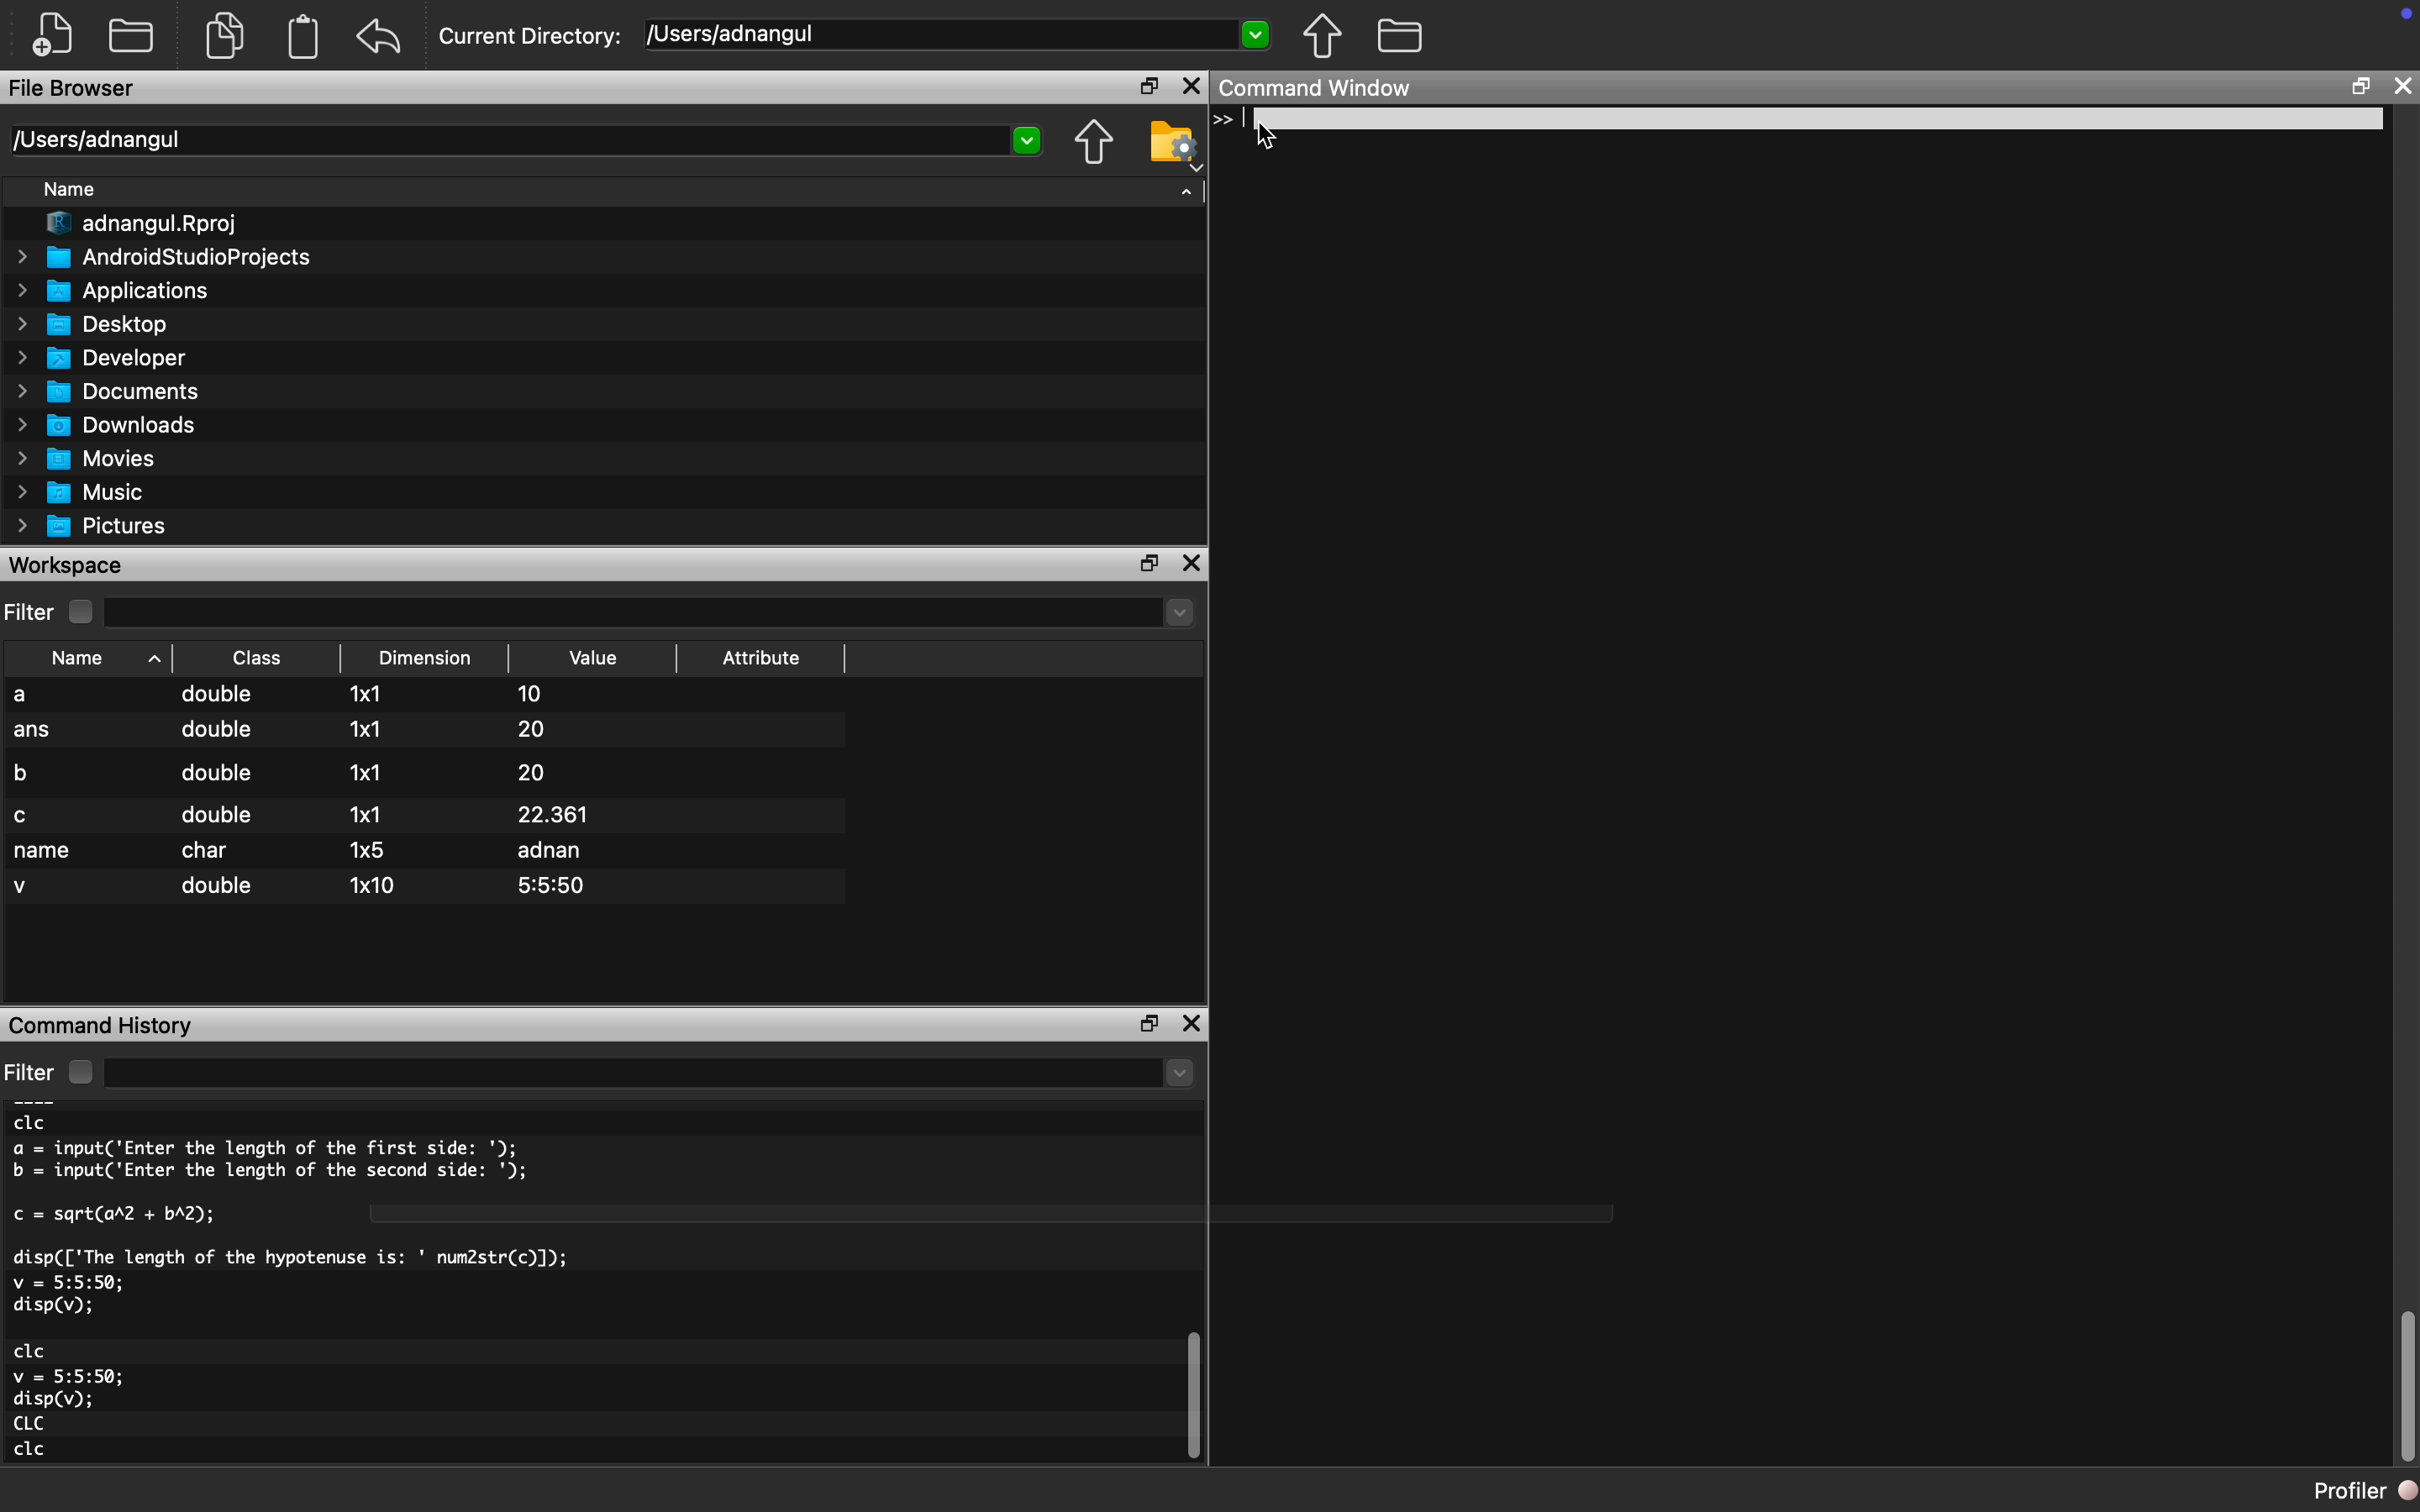 This screenshot has width=2420, height=1512. I want to click on Open an existing file in editor, so click(135, 35).